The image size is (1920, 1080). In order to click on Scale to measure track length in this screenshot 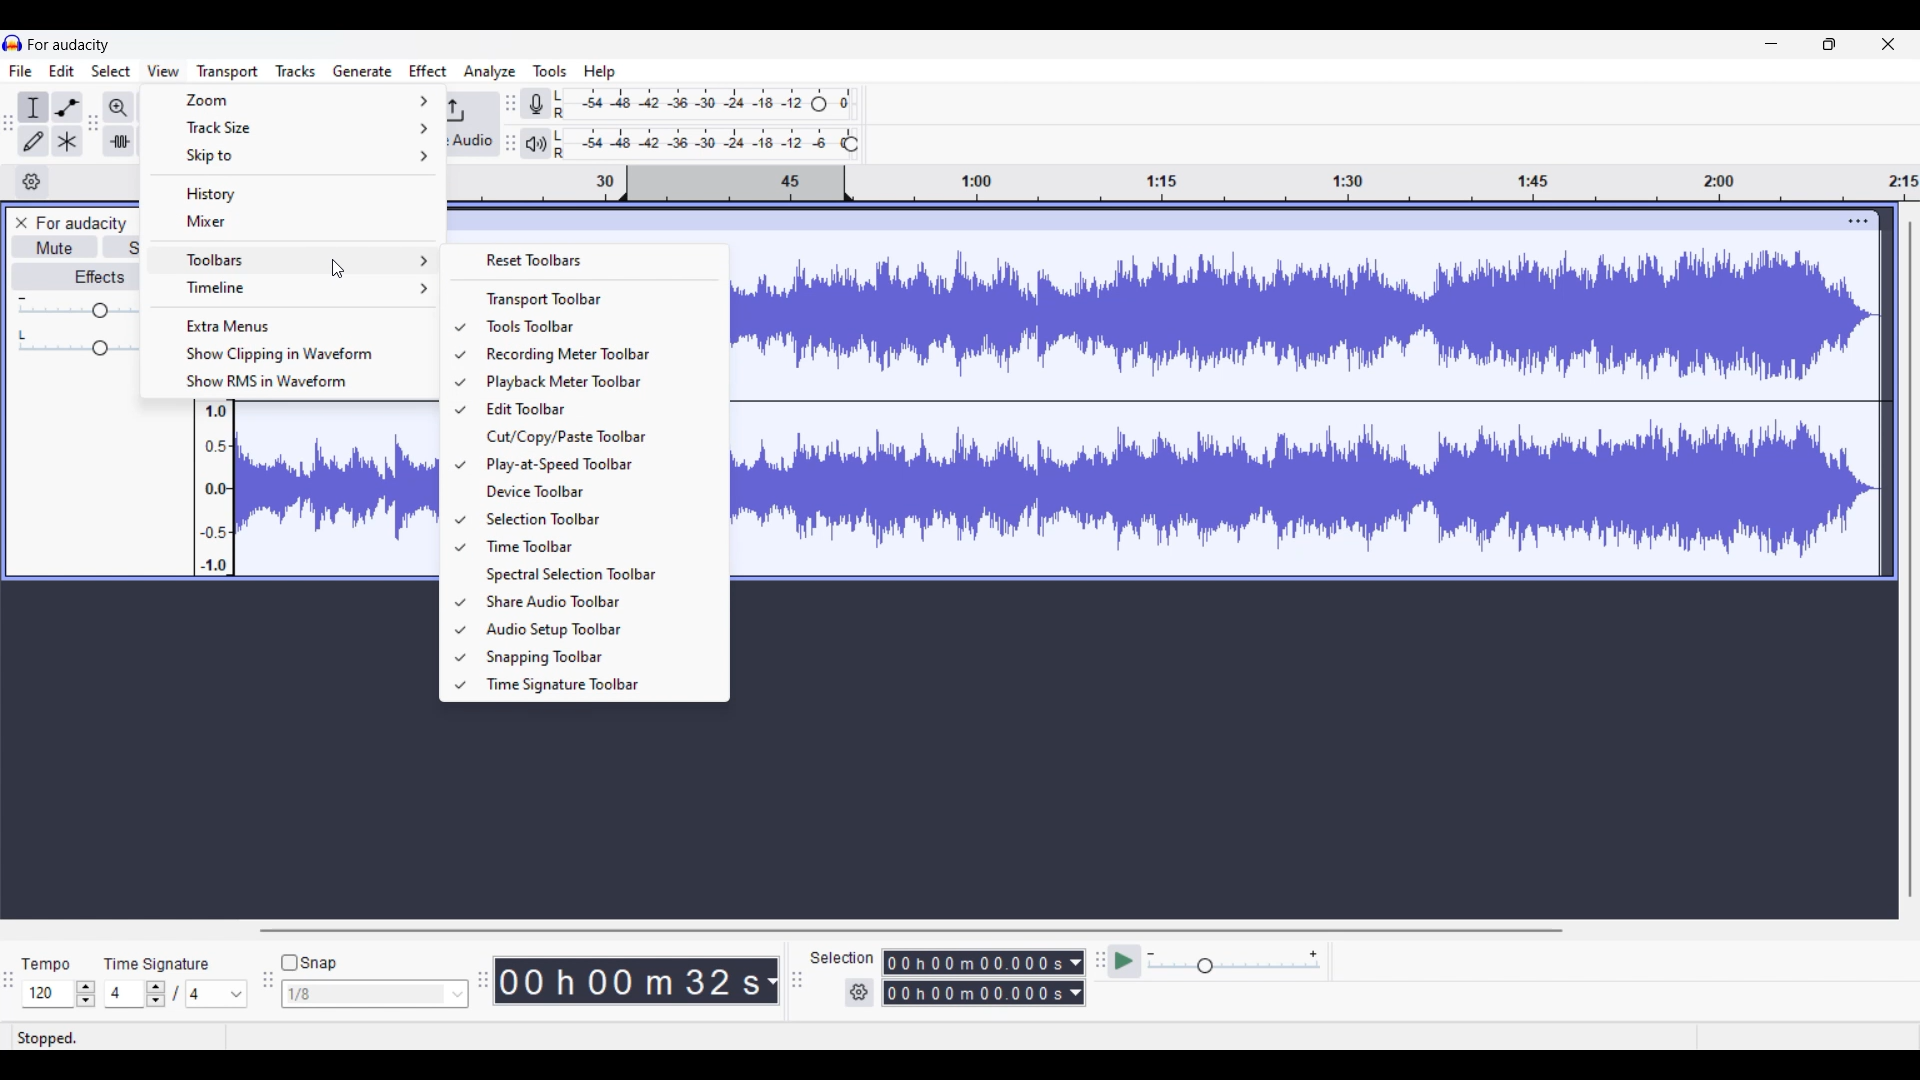, I will do `click(1184, 183)`.